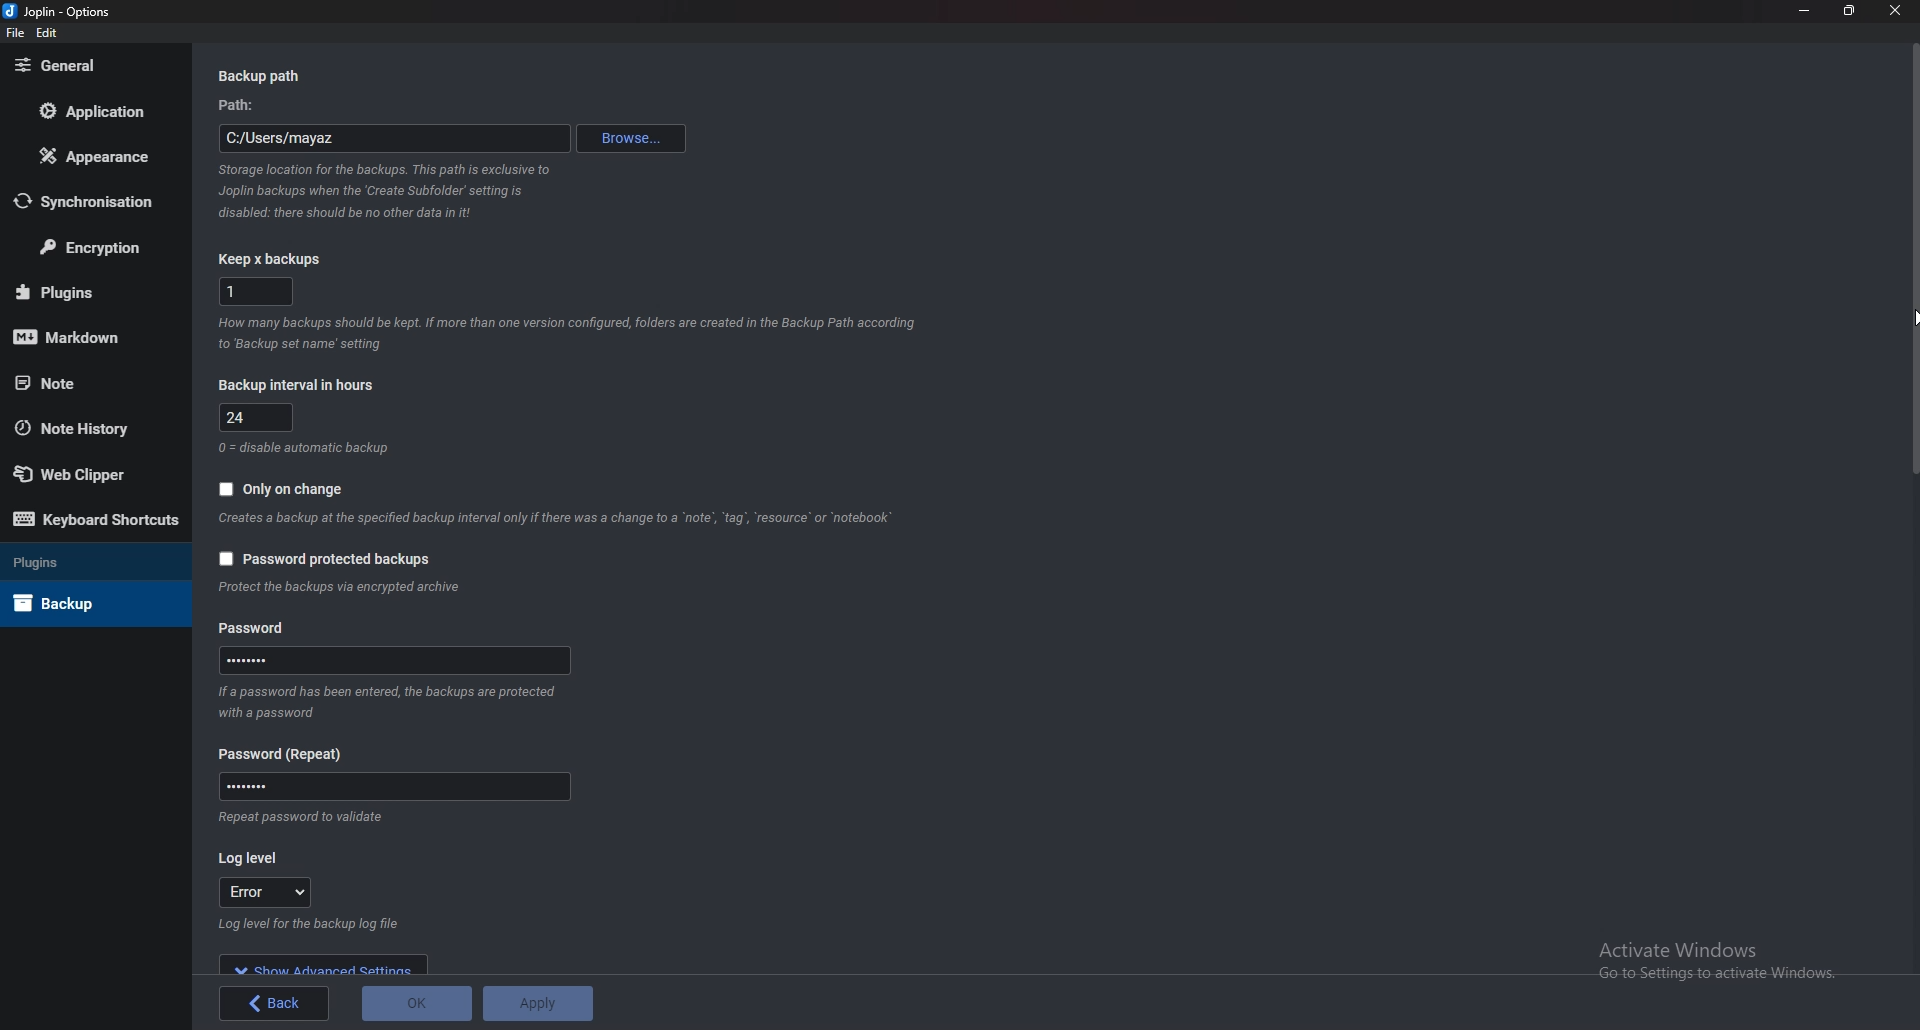  What do you see at coordinates (392, 701) in the screenshot?
I see `Info` at bounding box center [392, 701].